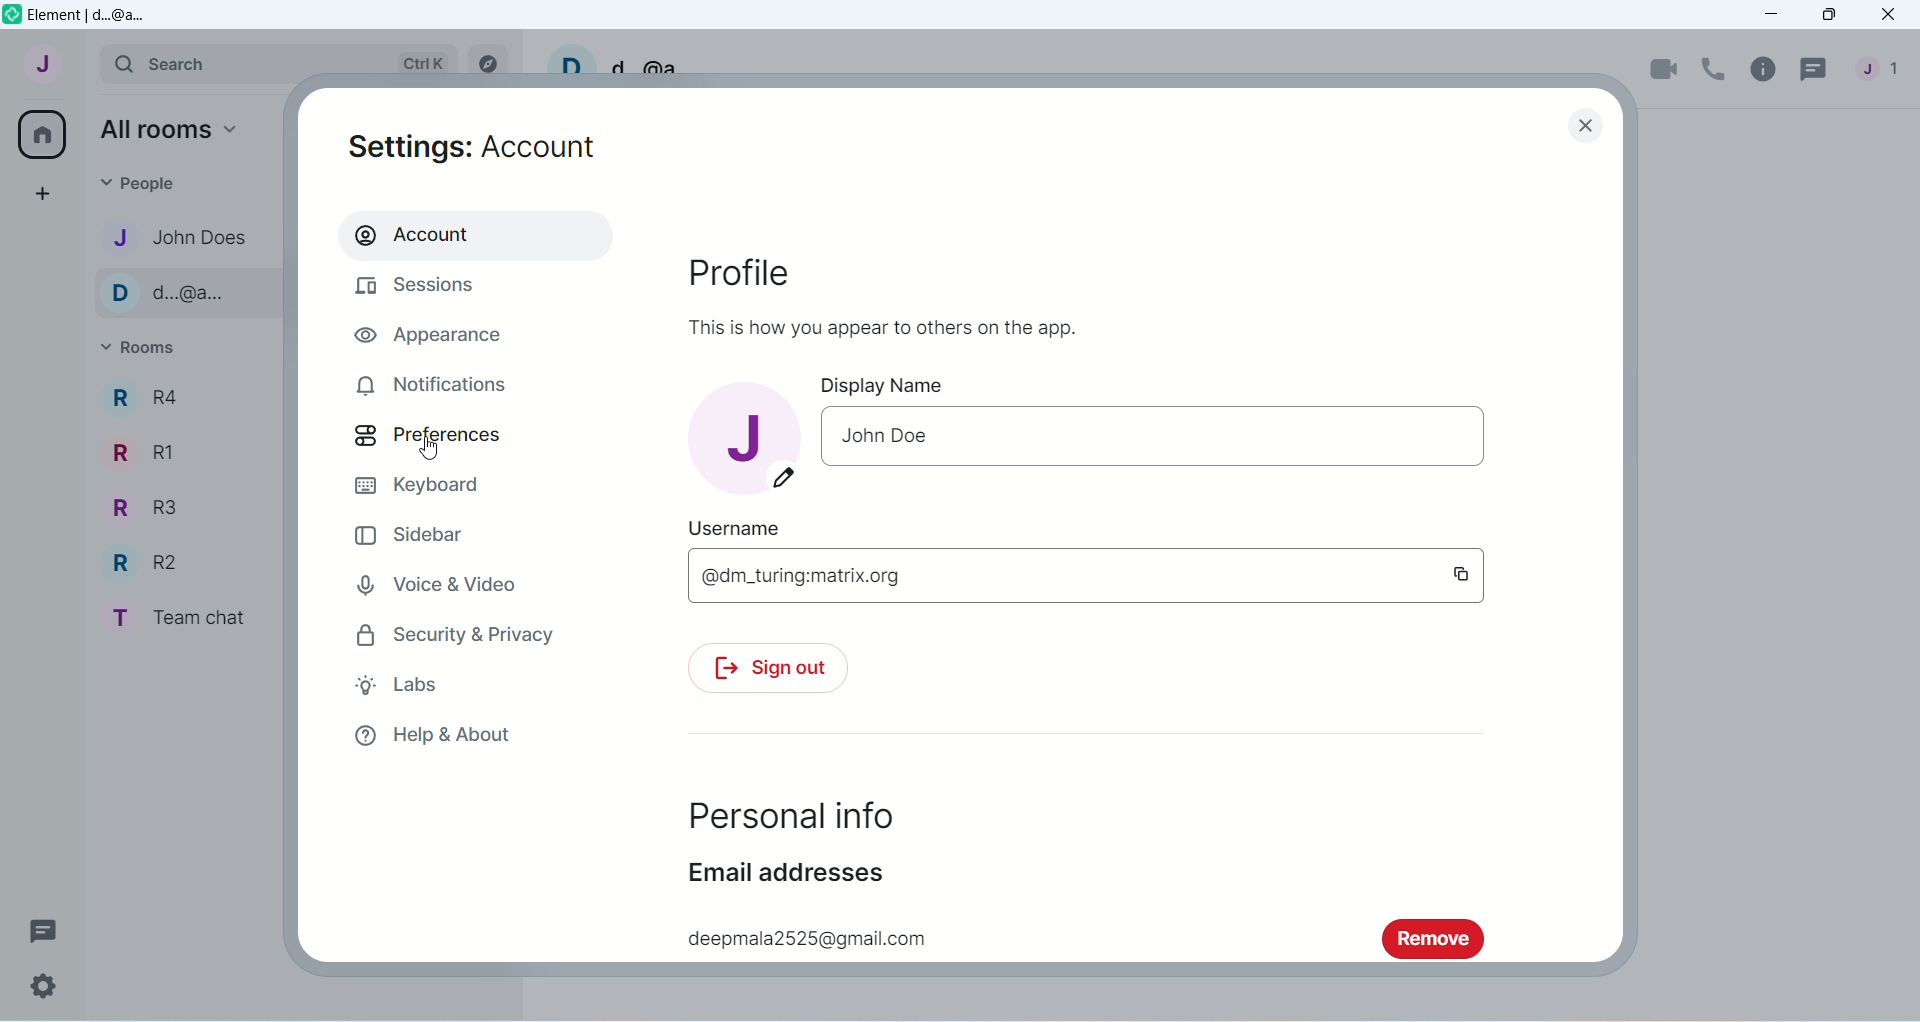 The height and width of the screenshot is (1022, 1920). I want to click on Room R2, so click(145, 559).